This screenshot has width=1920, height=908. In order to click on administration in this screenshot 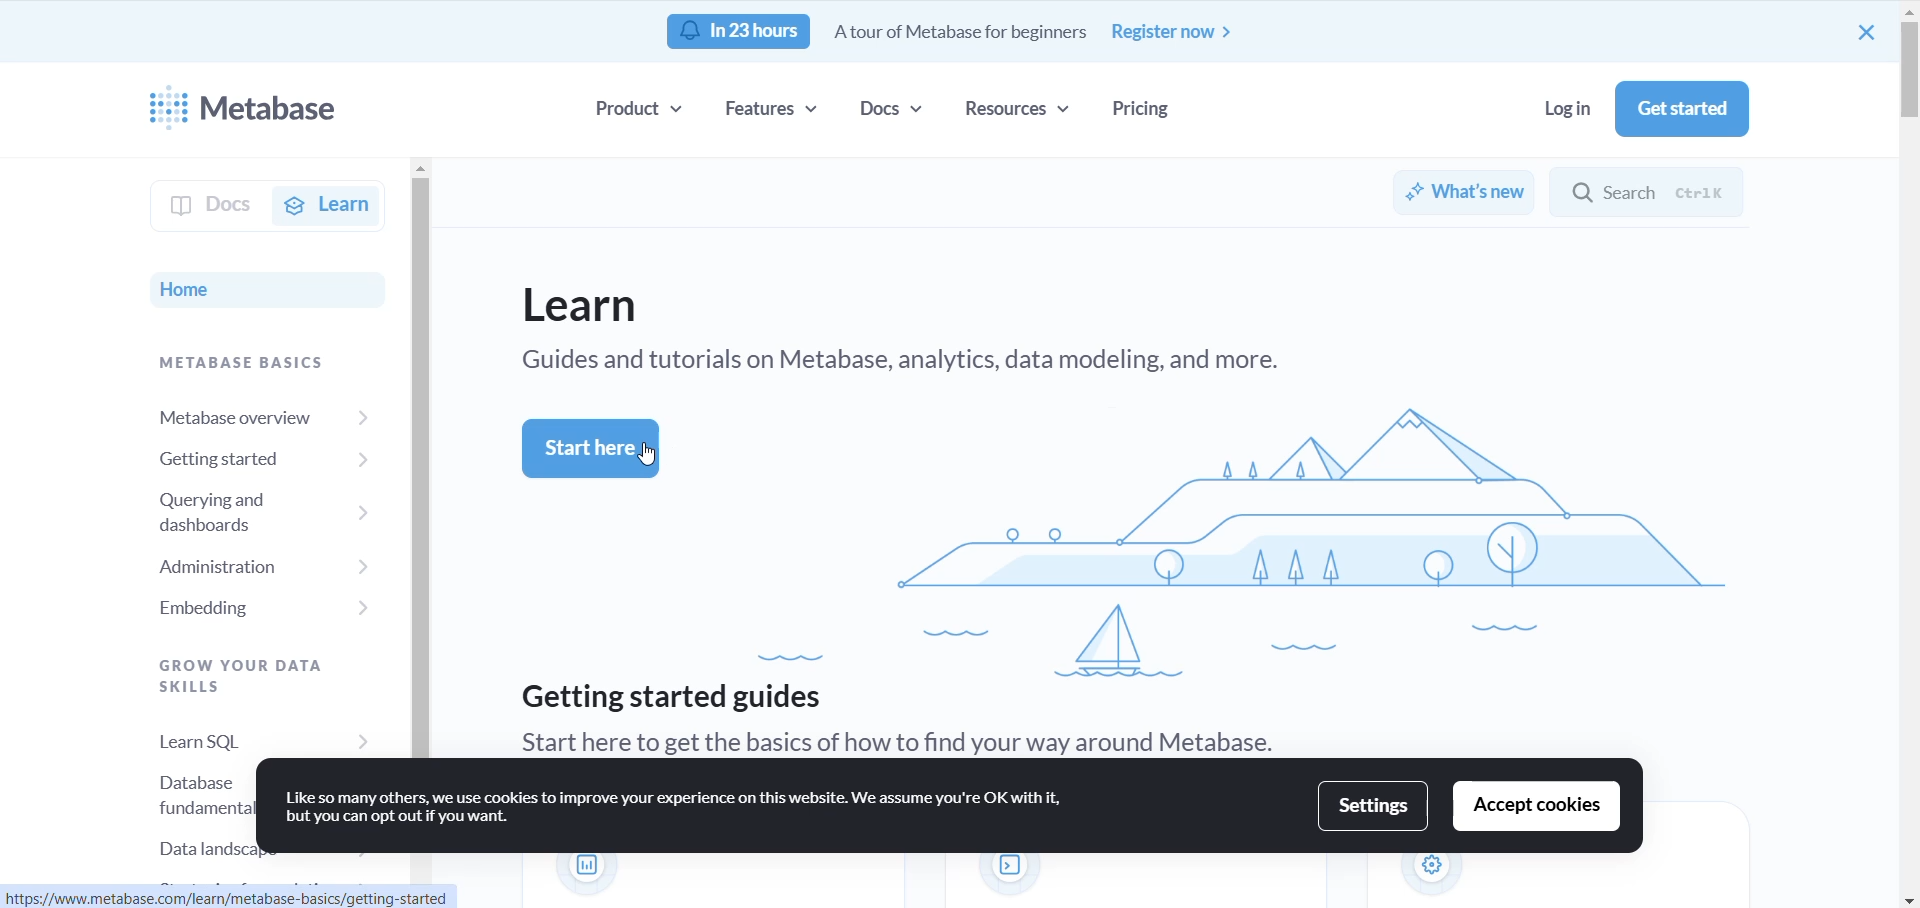, I will do `click(241, 562)`.